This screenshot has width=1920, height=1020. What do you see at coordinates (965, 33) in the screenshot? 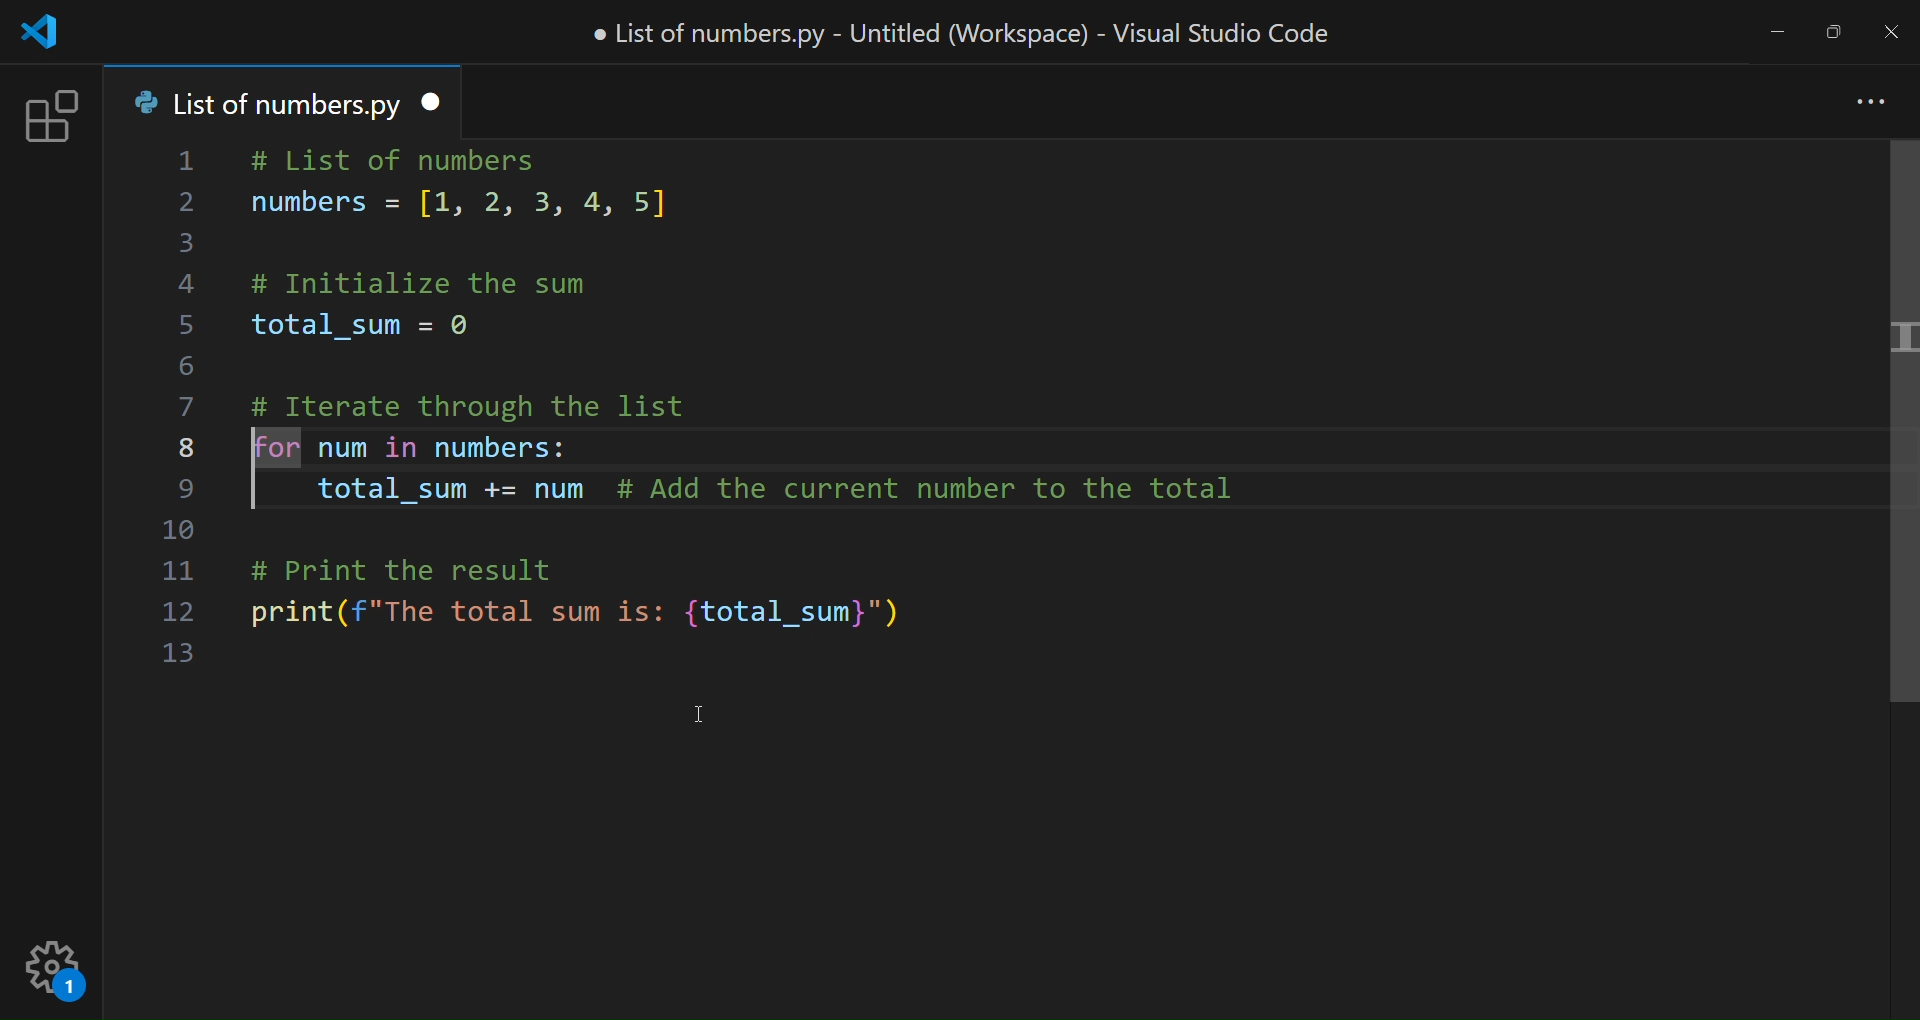
I see `title` at bounding box center [965, 33].